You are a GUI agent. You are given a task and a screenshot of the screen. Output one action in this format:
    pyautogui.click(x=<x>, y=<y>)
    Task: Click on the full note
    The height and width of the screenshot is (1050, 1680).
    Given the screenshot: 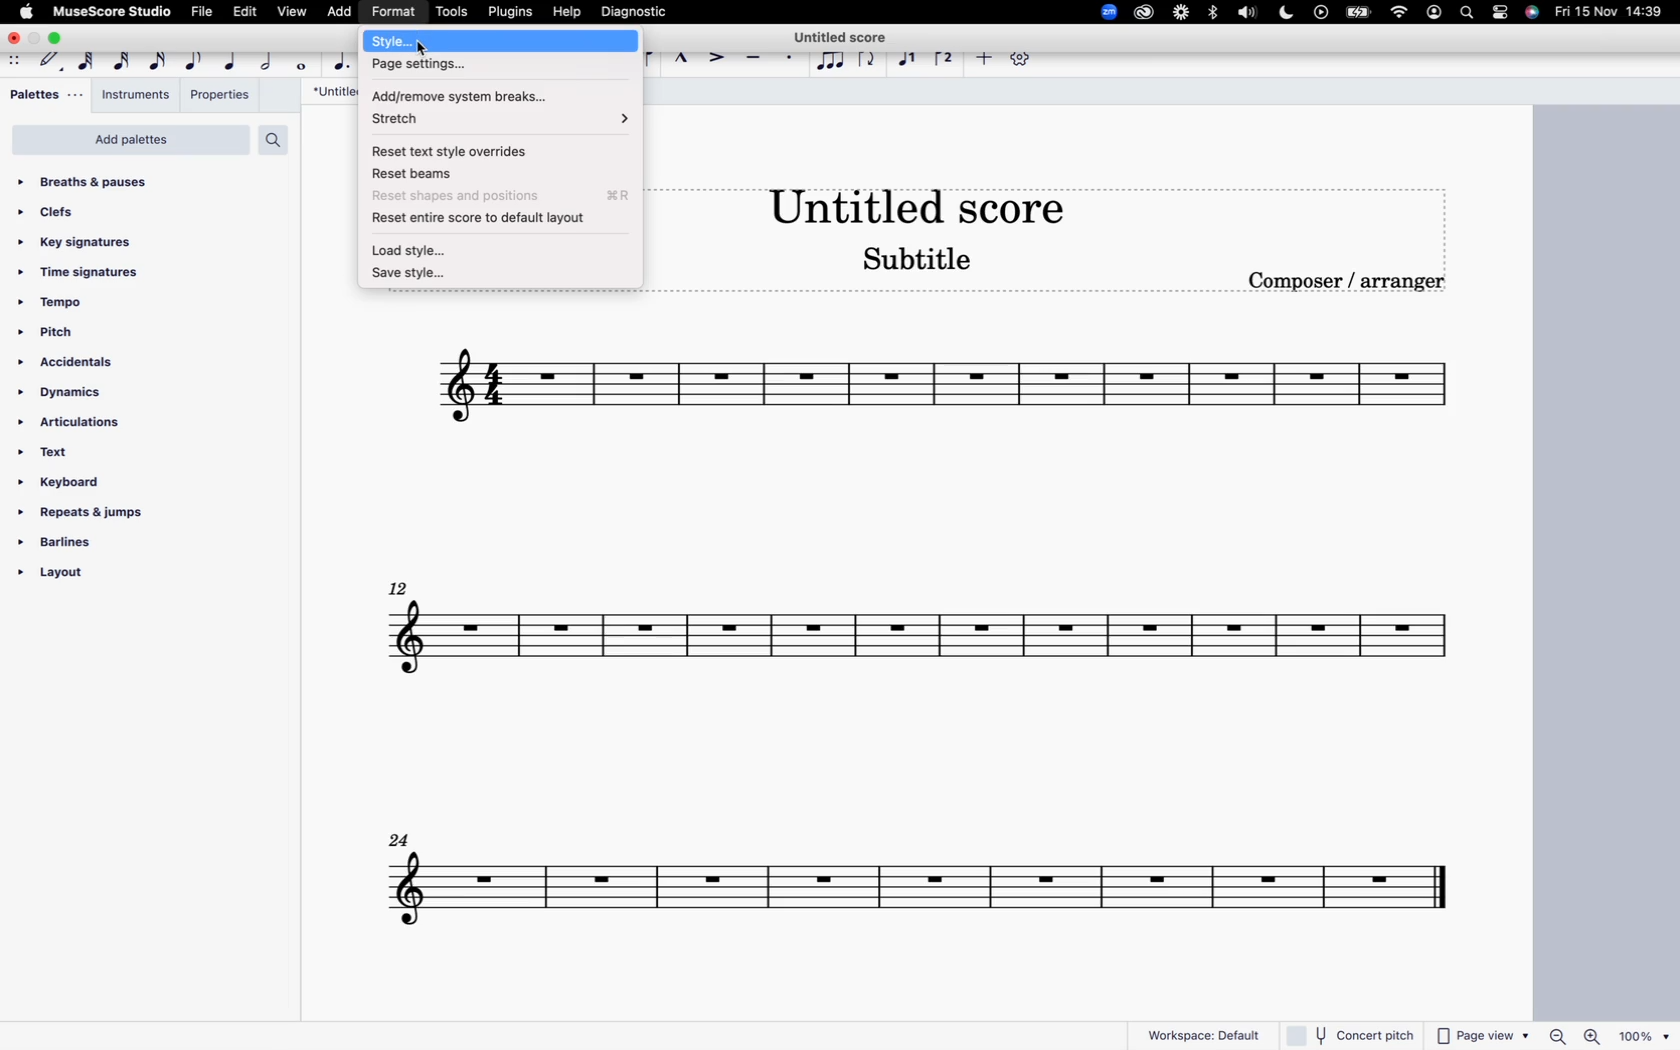 What is the action you would take?
    pyautogui.click(x=304, y=66)
    